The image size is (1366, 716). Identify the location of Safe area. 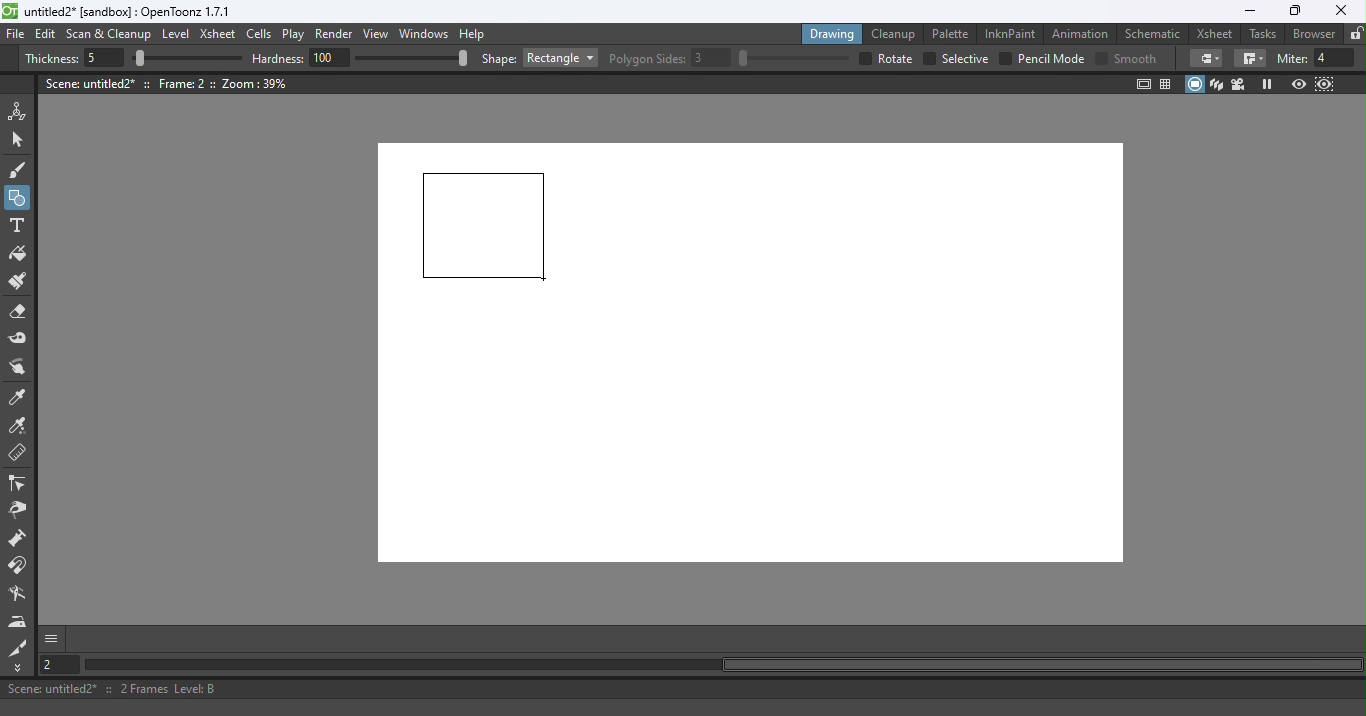
(1142, 84).